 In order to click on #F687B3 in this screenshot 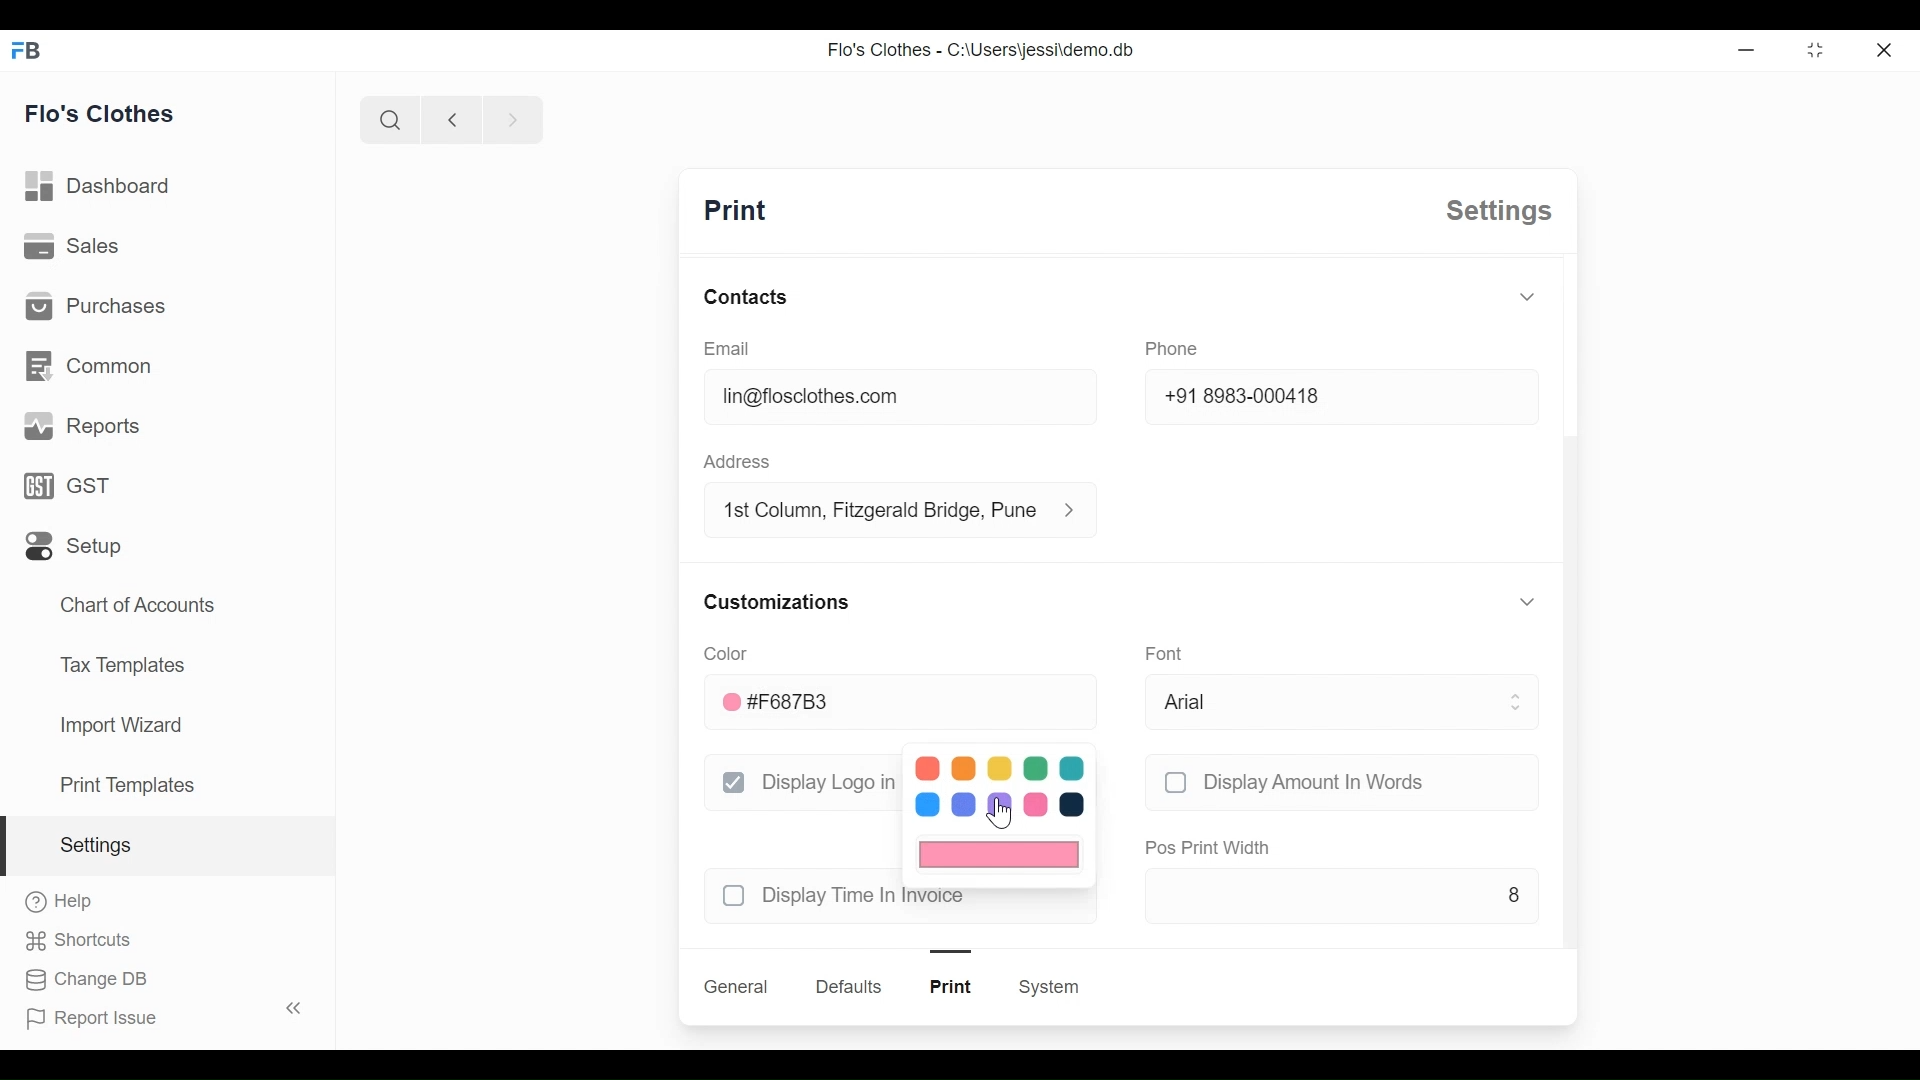, I will do `click(904, 704)`.